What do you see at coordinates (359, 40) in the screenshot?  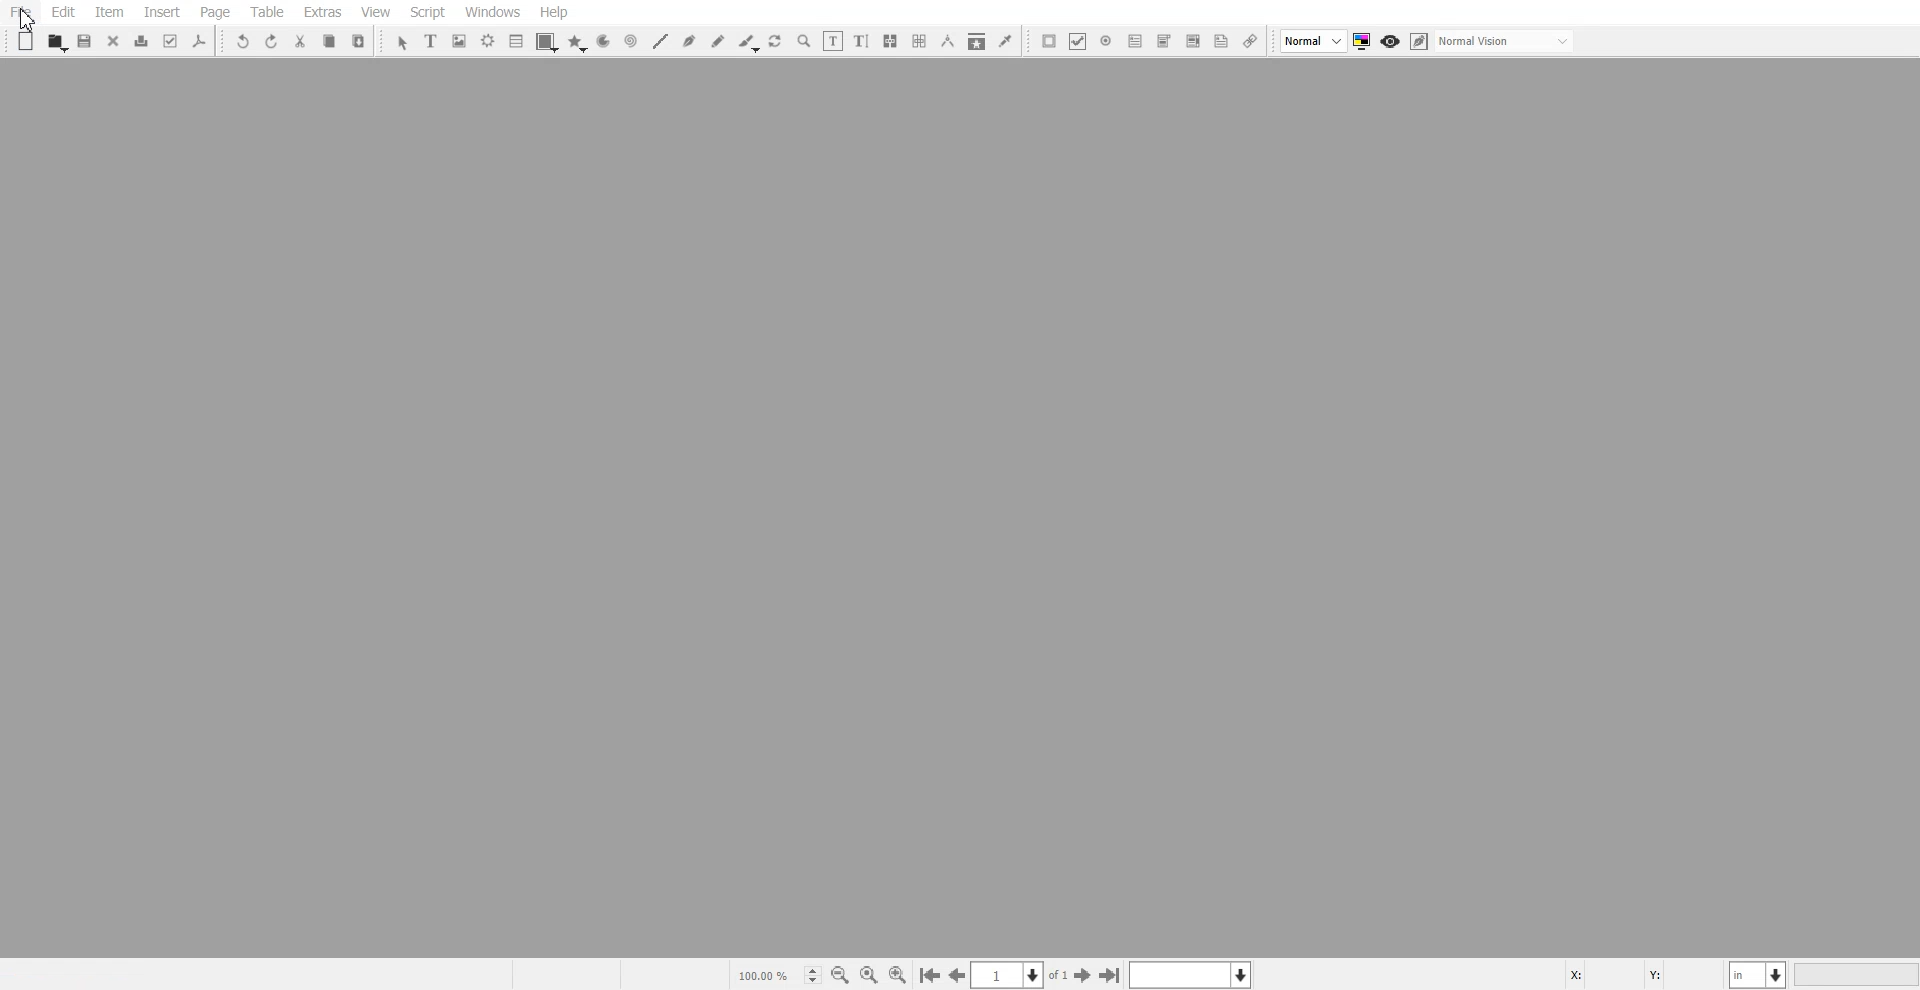 I see `Paste` at bounding box center [359, 40].